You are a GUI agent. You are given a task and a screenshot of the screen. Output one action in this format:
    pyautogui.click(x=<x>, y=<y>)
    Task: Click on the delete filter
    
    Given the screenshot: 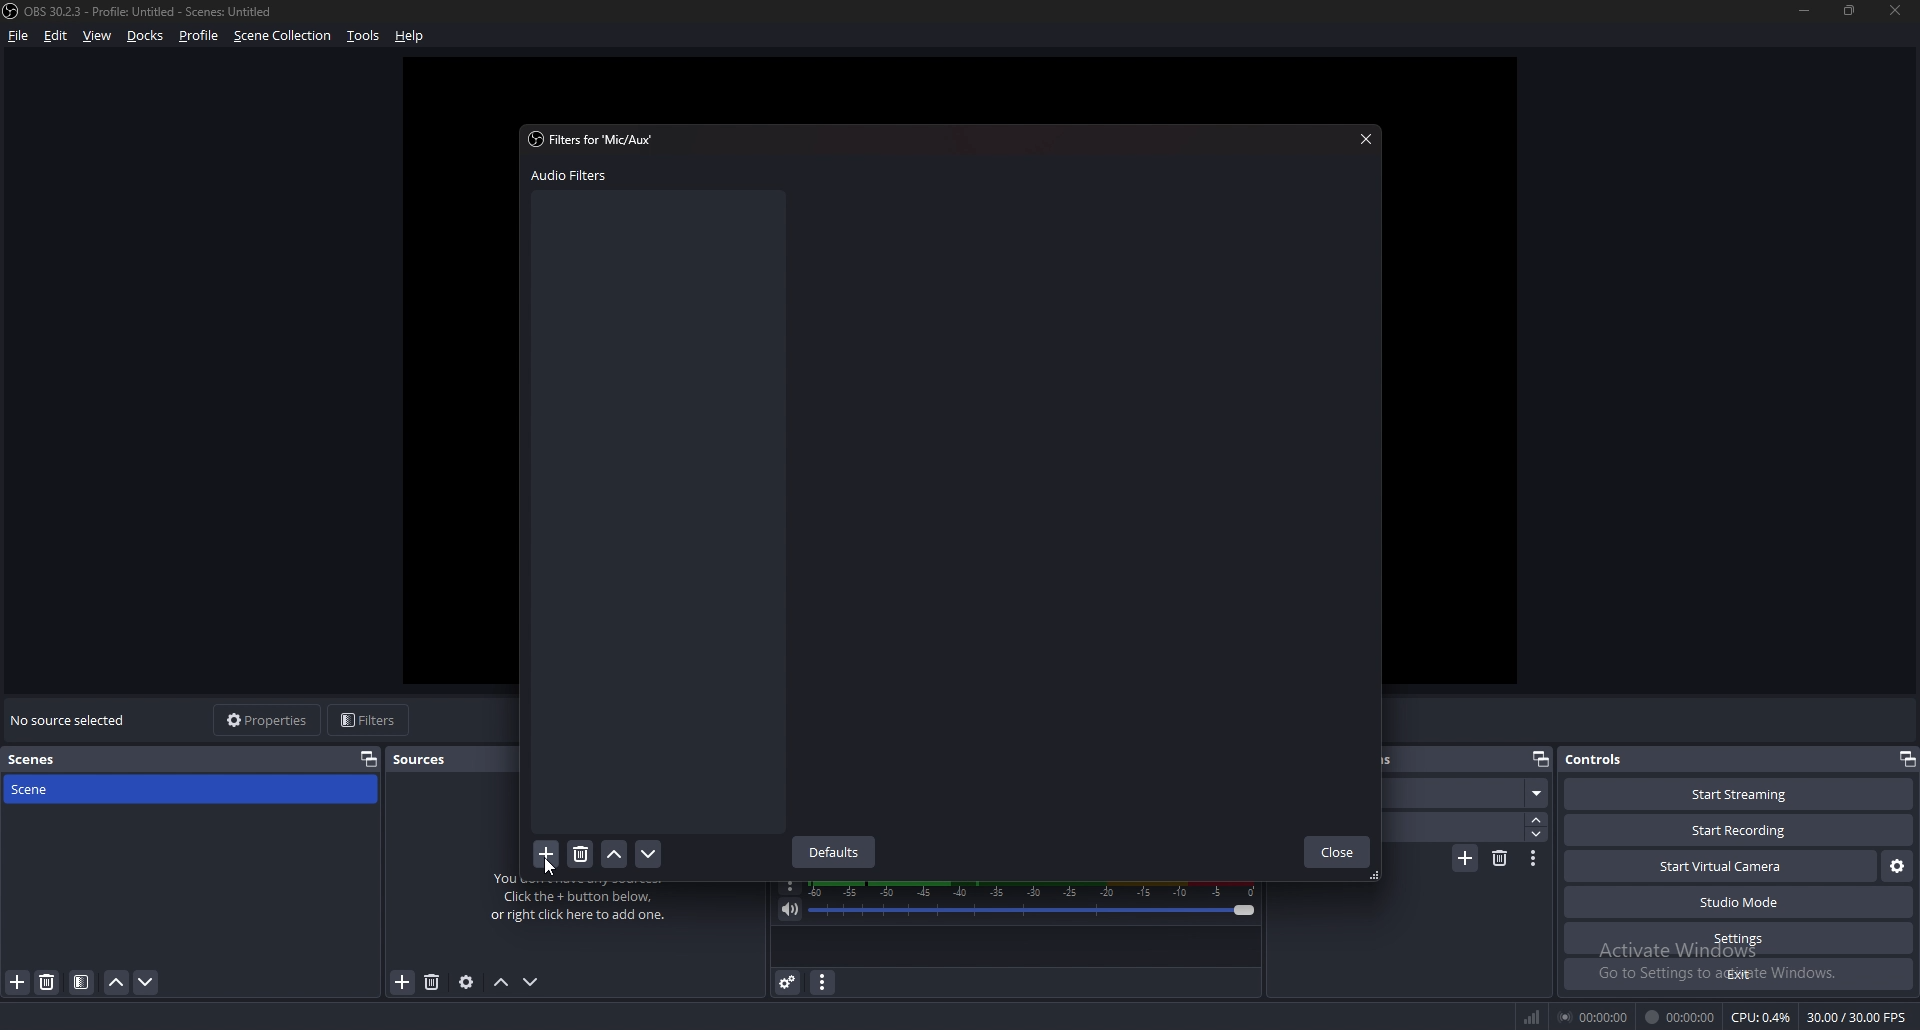 What is the action you would take?
    pyautogui.click(x=581, y=852)
    